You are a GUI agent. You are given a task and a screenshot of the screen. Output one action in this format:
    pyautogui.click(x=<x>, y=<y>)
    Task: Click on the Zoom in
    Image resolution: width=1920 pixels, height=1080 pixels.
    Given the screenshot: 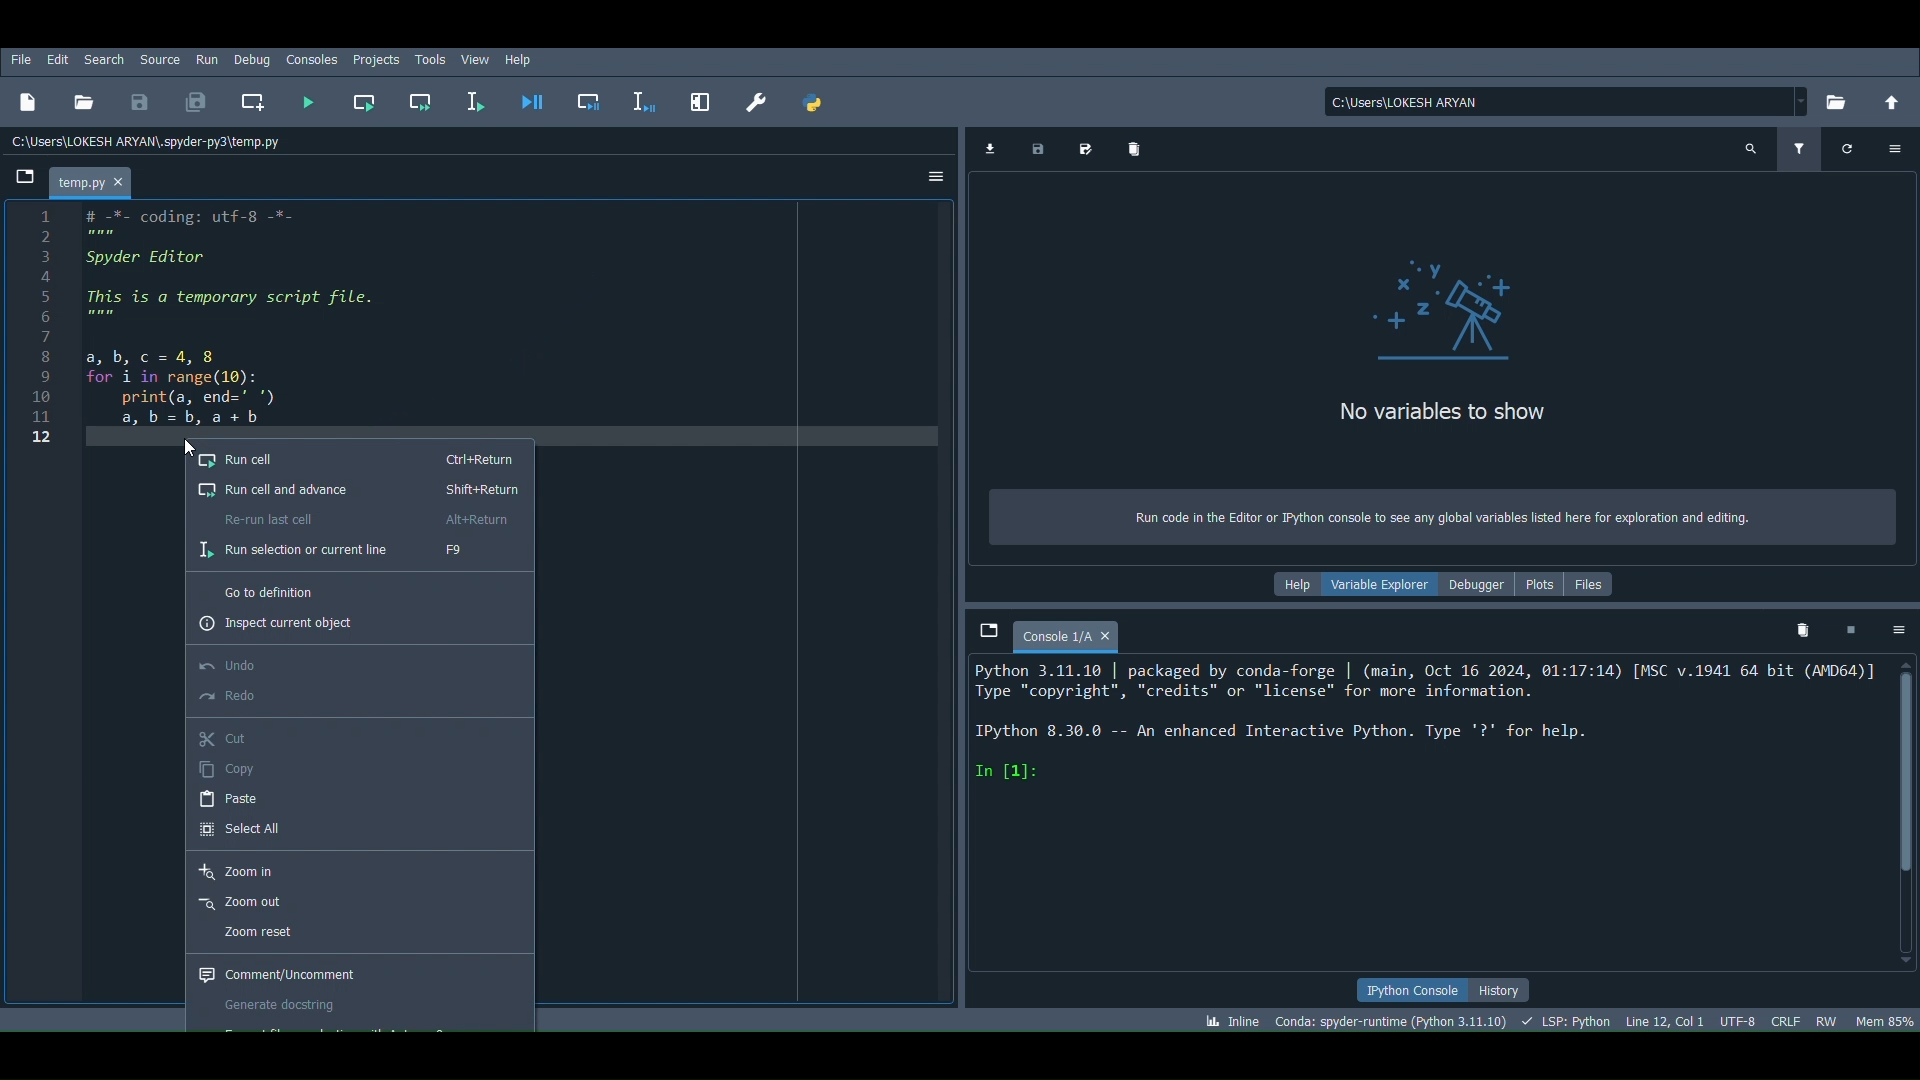 What is the action you would take?
    pyautogui.click(x=360, y=868)
    